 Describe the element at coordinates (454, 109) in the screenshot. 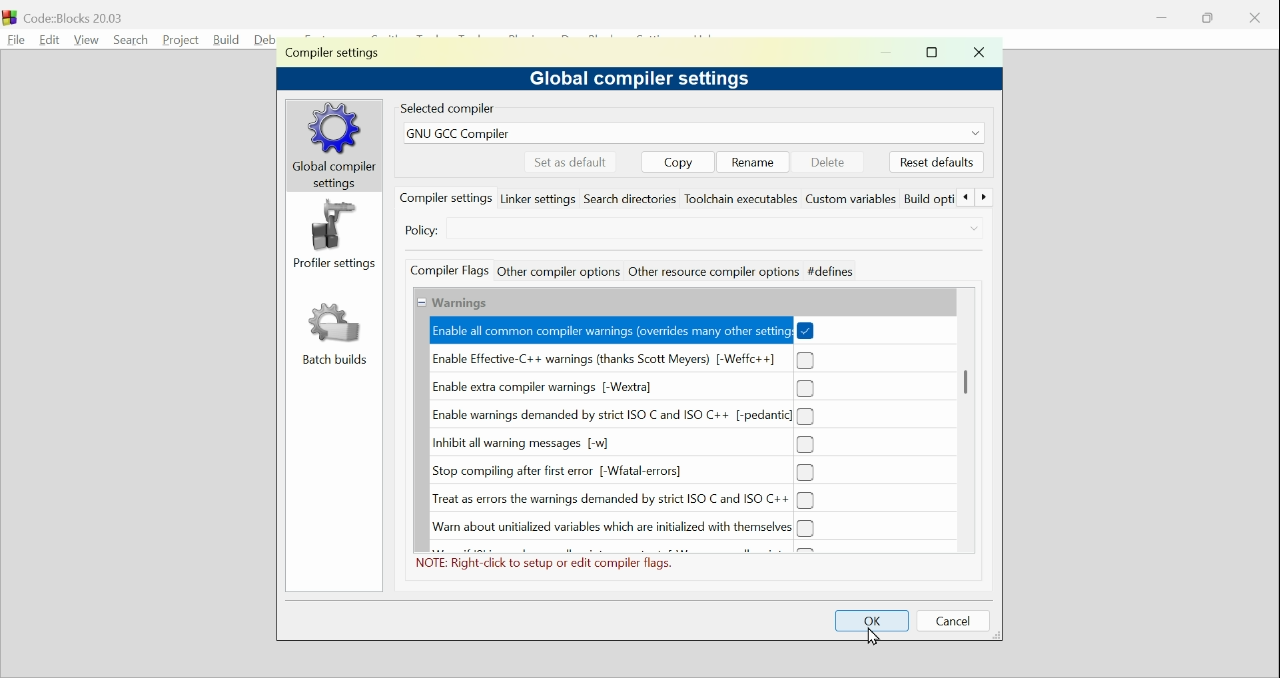

I see `Selected compiler` at that location.